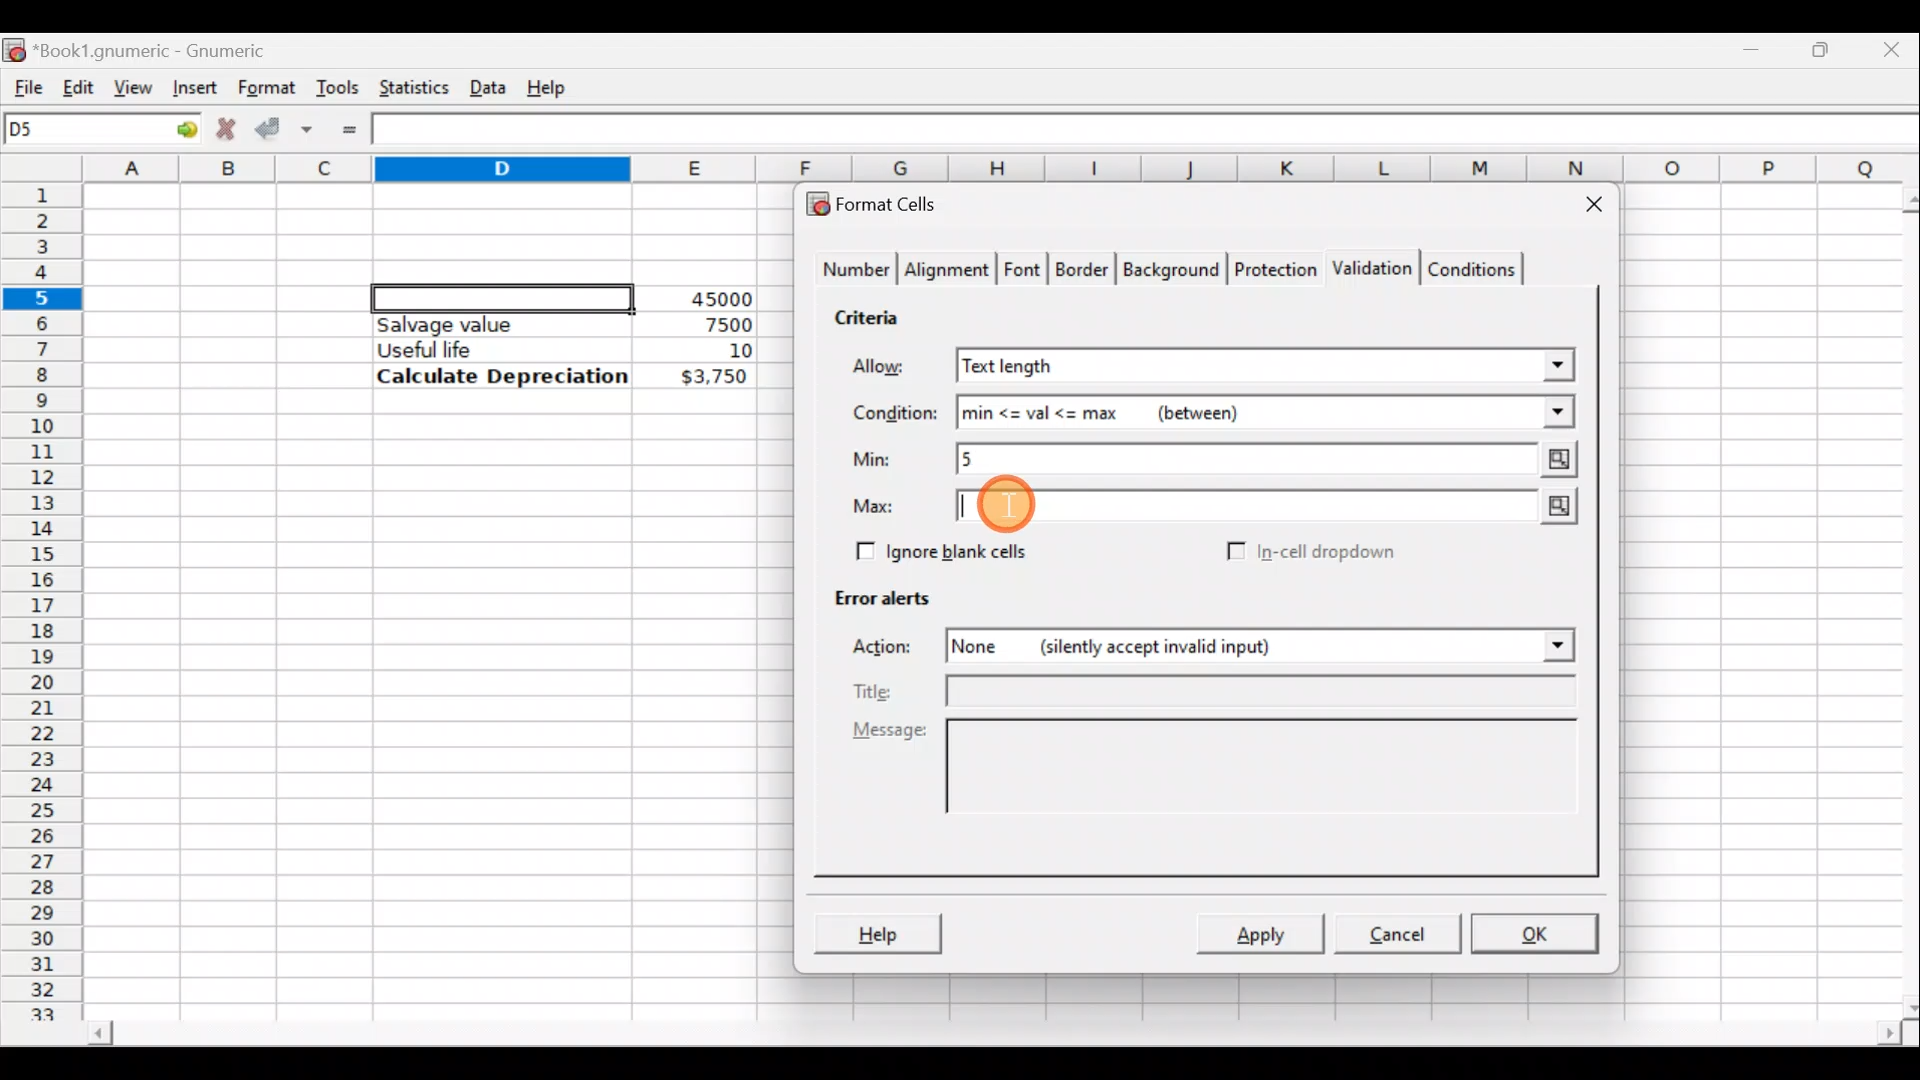 The width and height of the screenshot is (1920, 1080). What do you see at coordinates (78, 83) in the screenshot?
I see `Edit` at bounding box center [78, 83].